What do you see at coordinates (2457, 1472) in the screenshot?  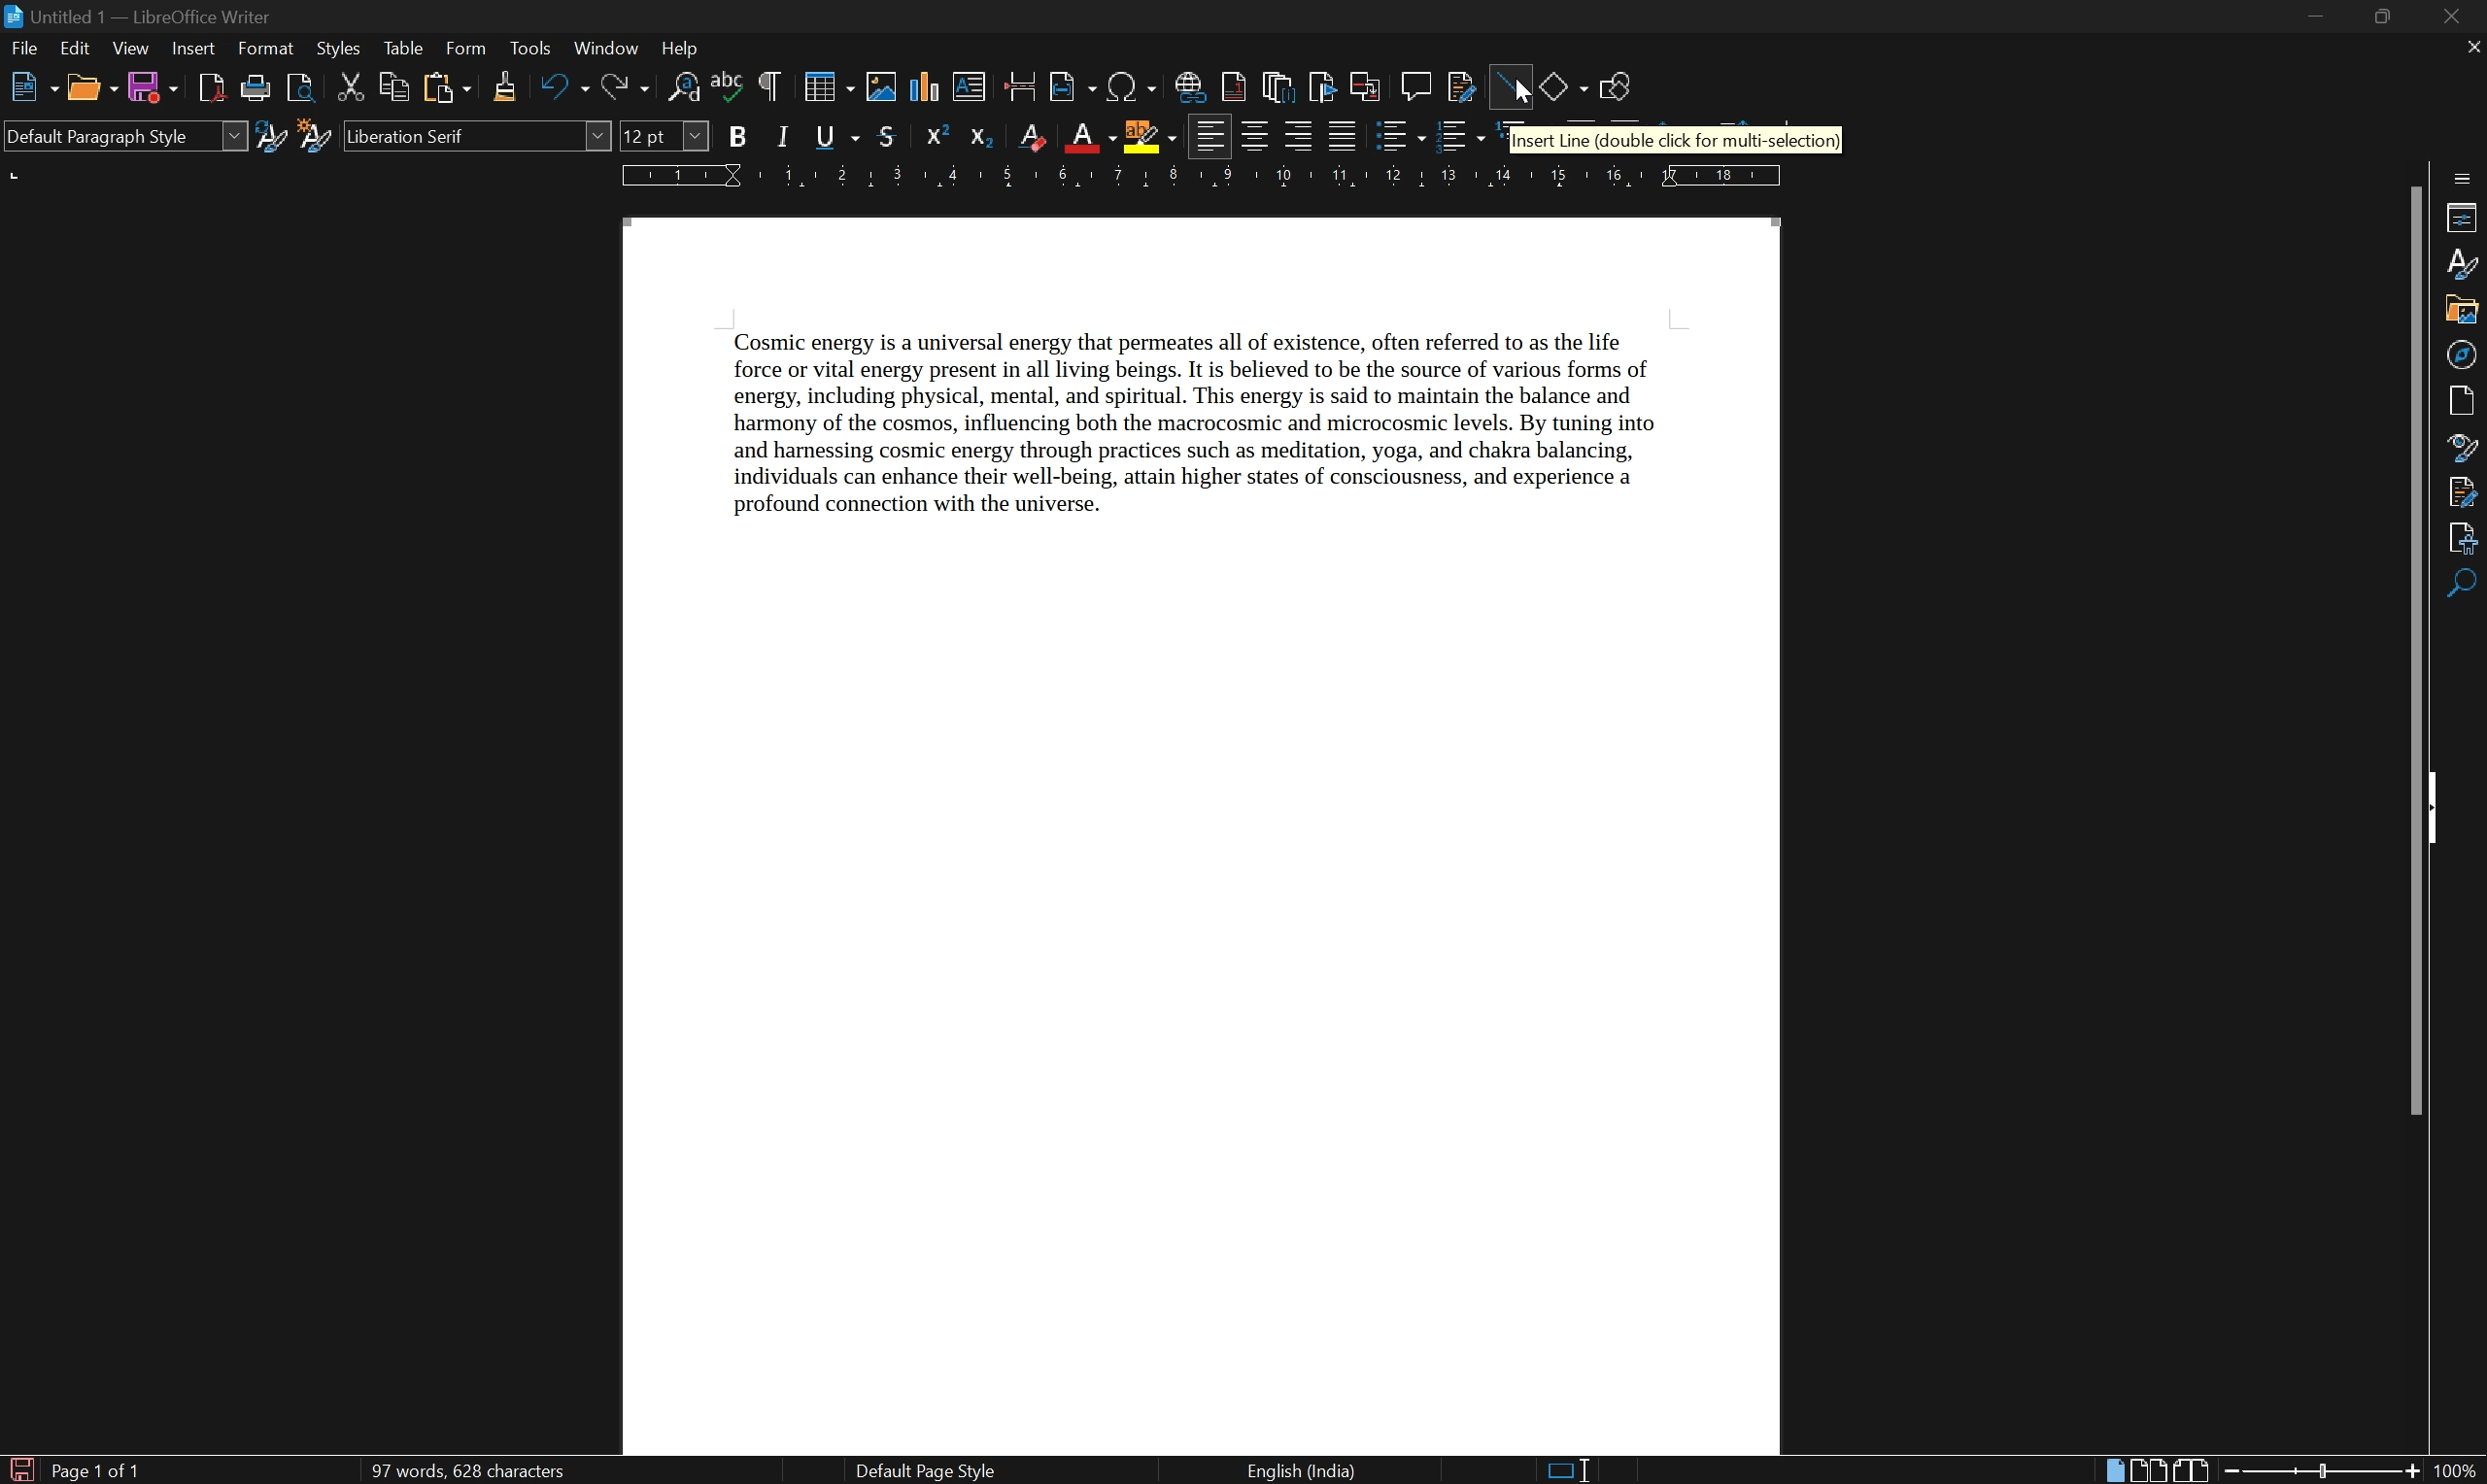 I see `100%` at bounding box center [2457, 1472].